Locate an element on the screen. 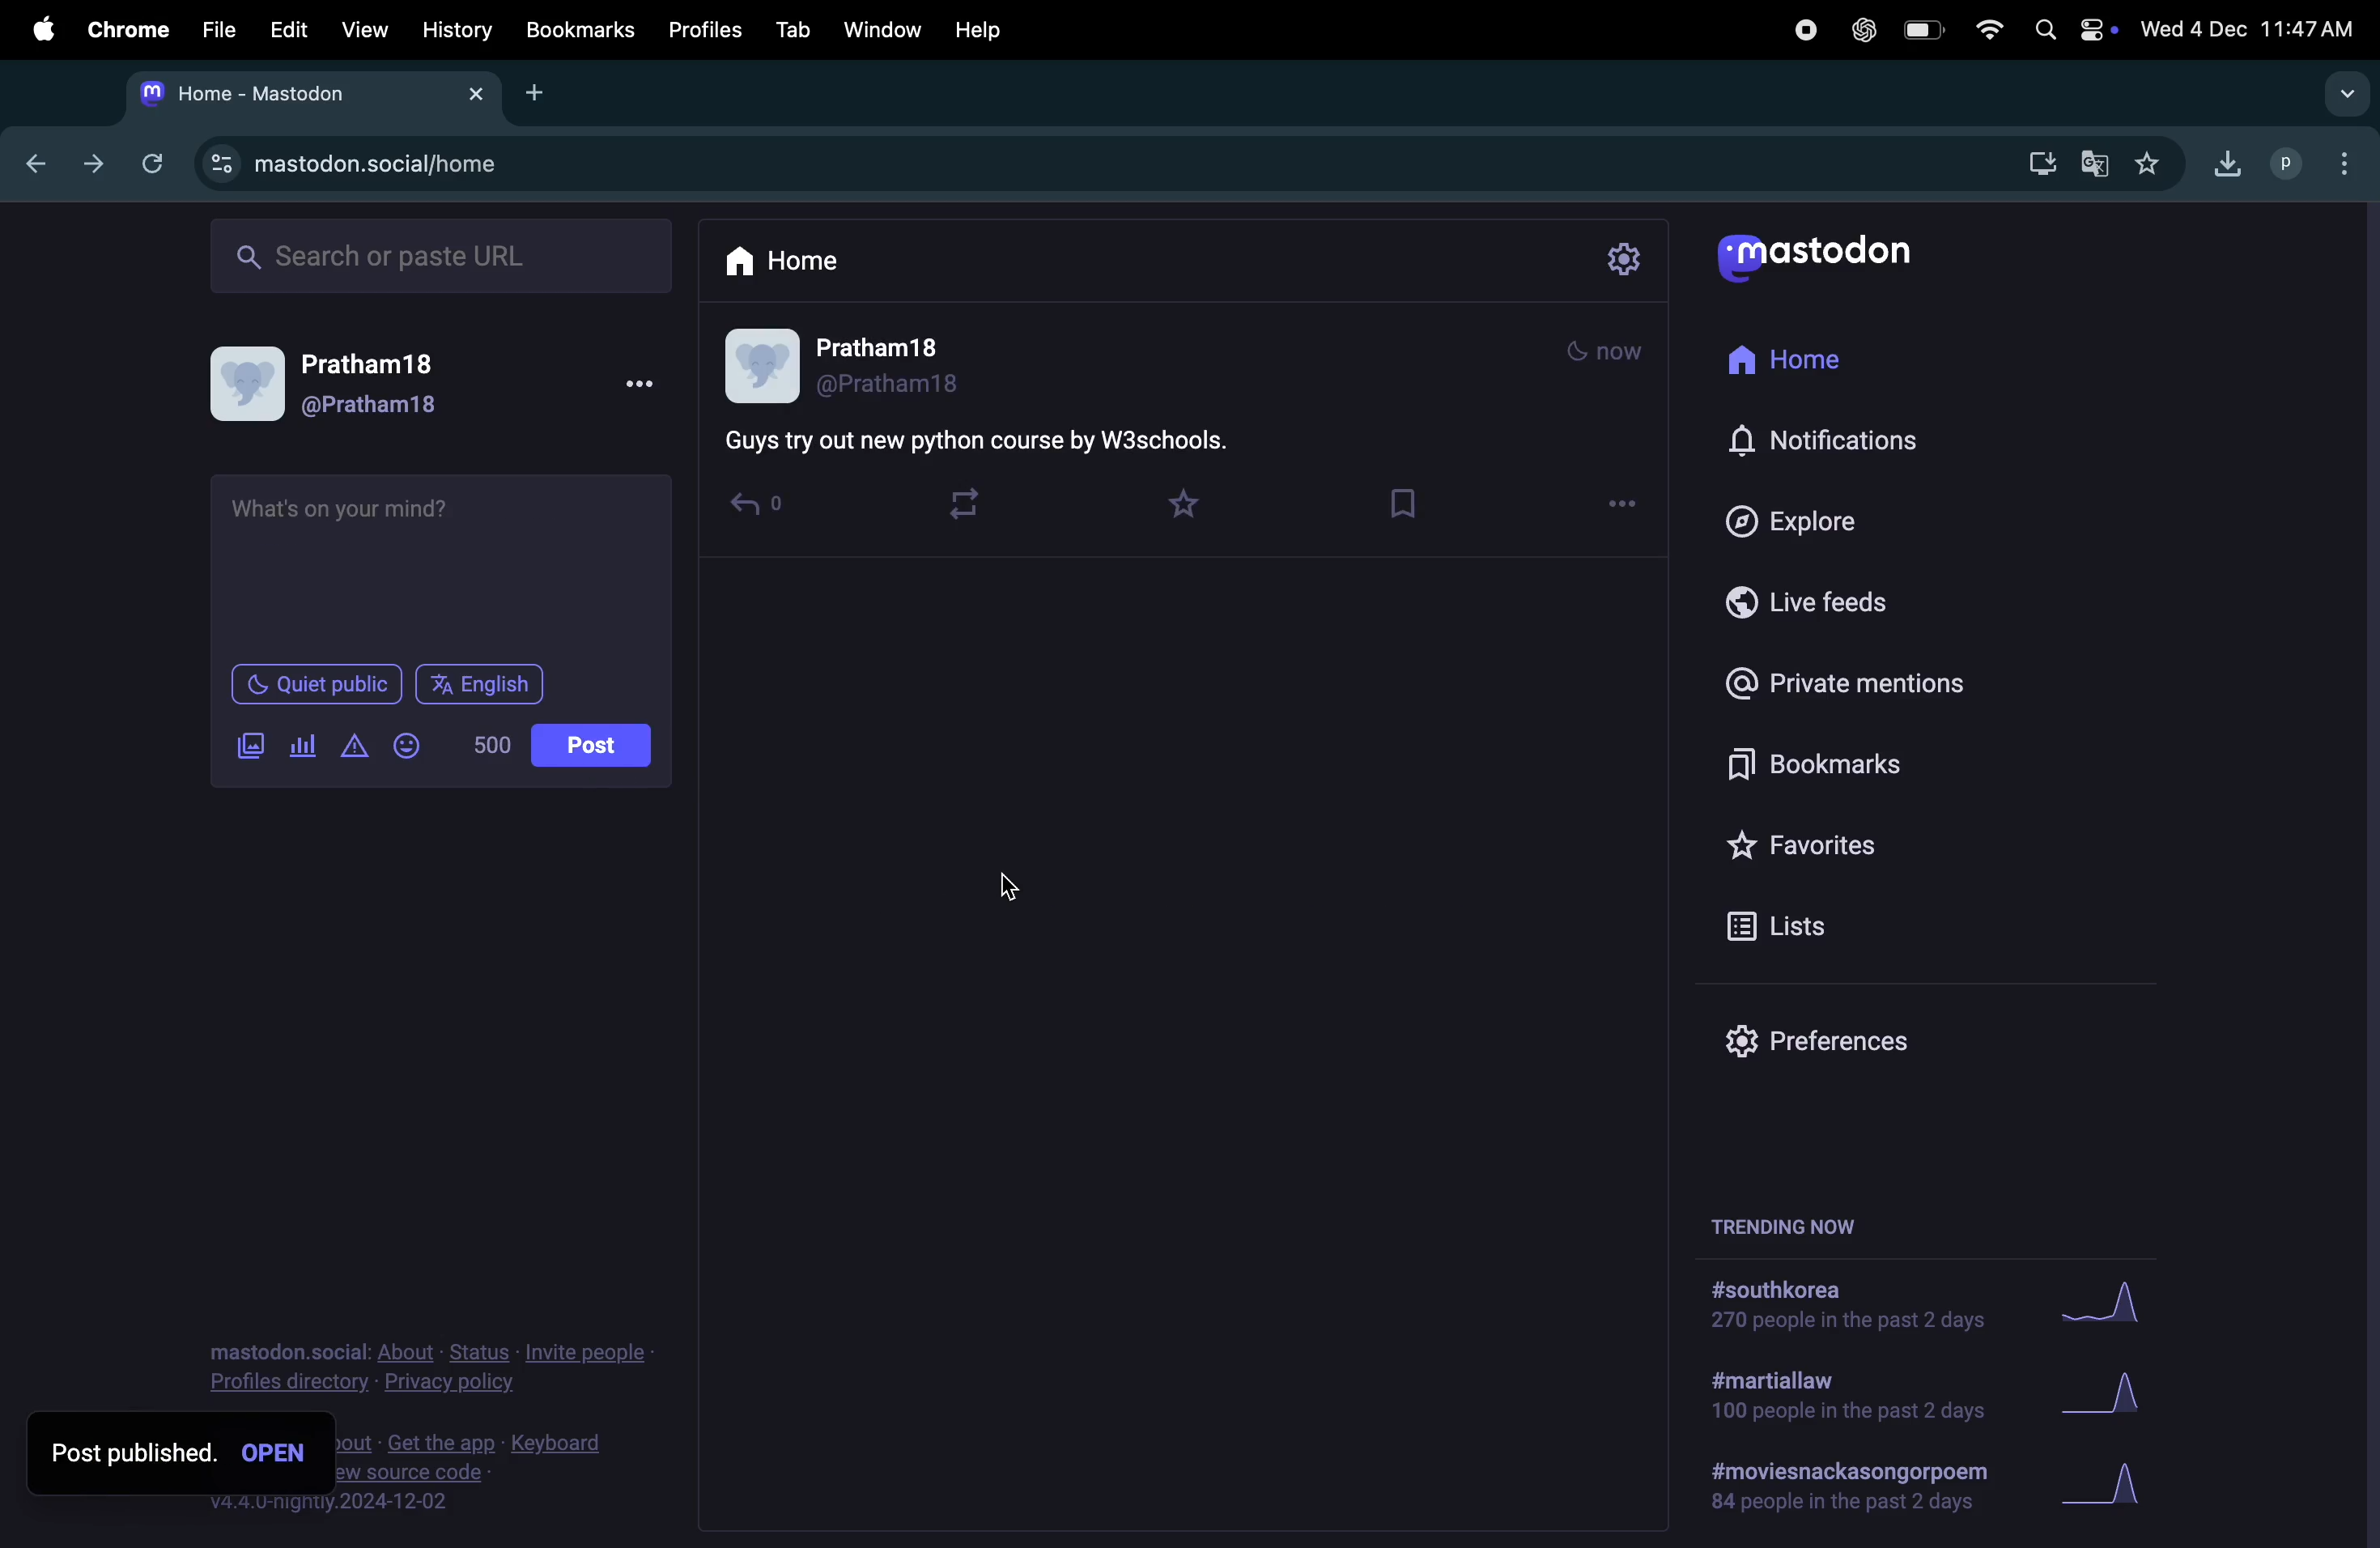 This screenshot has width=2380, height=1548. reply is located at coordinates (764, 511).